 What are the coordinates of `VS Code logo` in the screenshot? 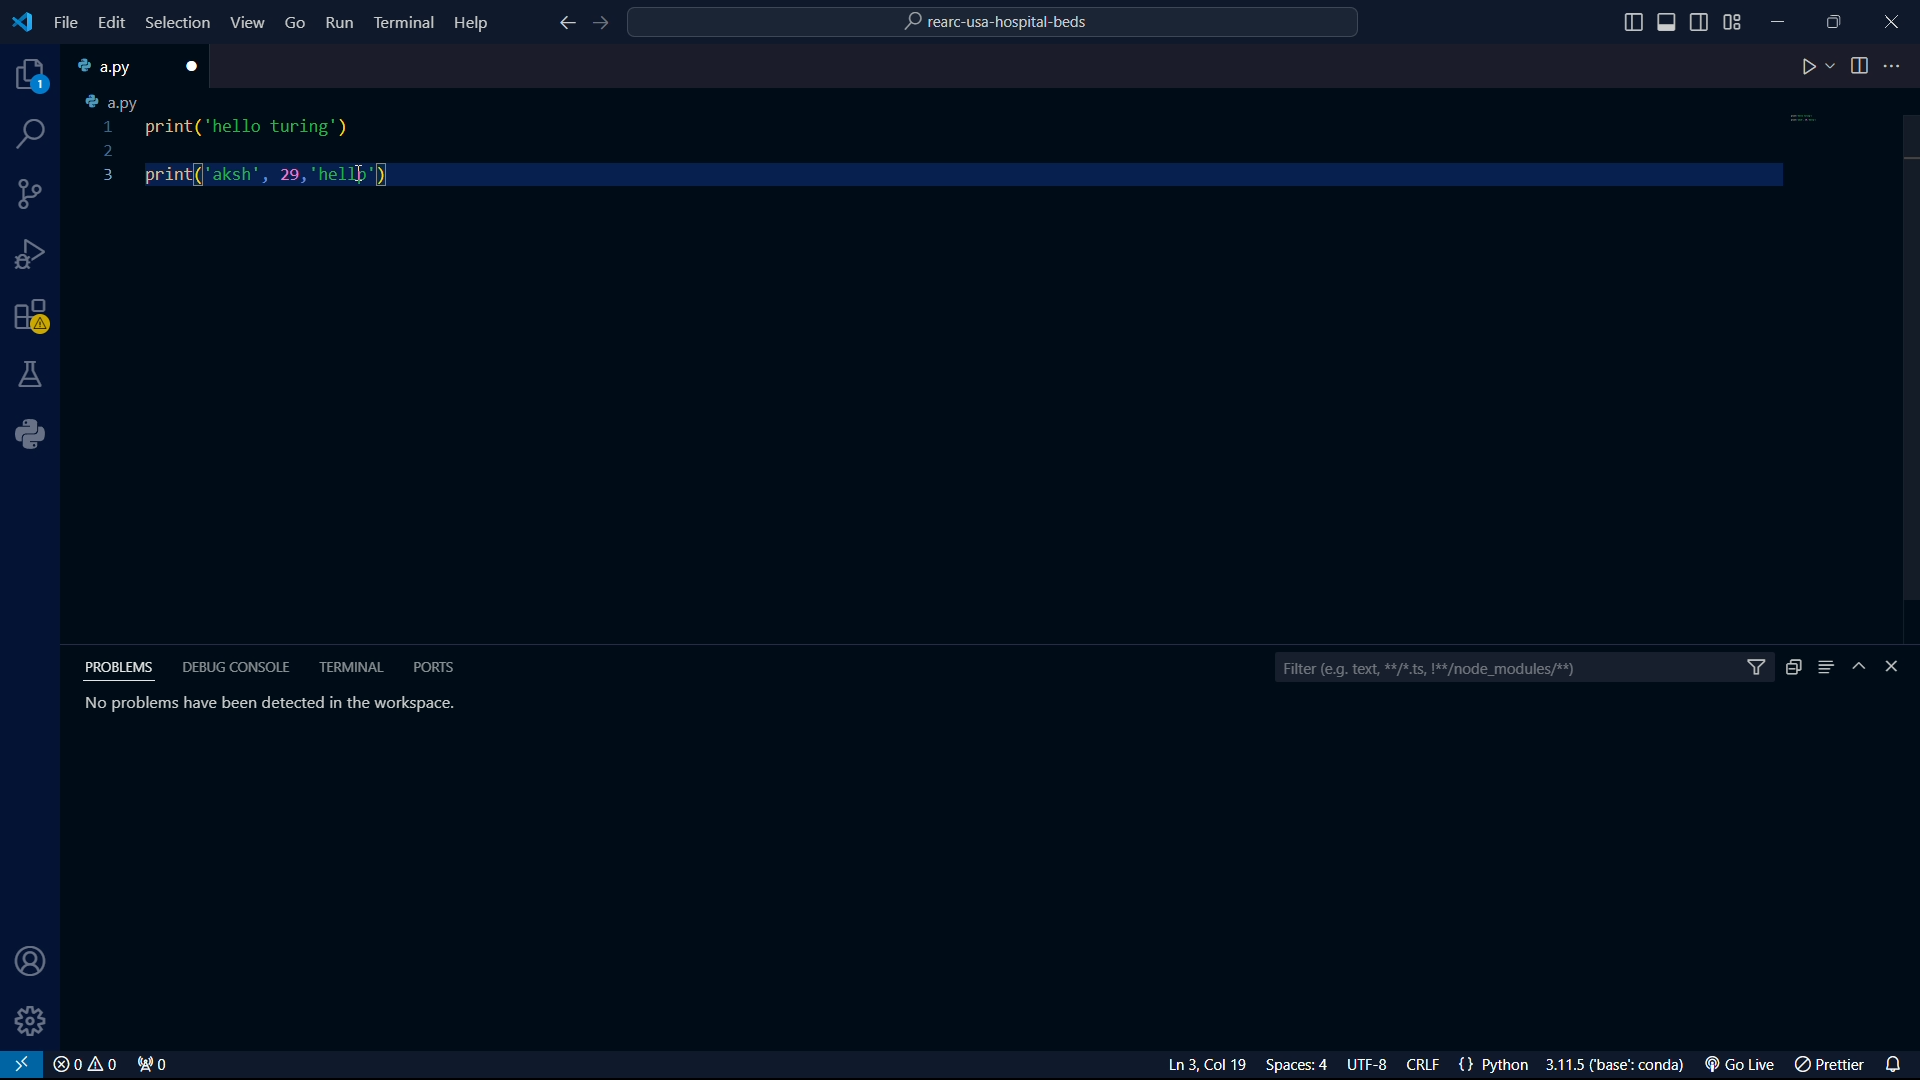 It's located at (20, 20).